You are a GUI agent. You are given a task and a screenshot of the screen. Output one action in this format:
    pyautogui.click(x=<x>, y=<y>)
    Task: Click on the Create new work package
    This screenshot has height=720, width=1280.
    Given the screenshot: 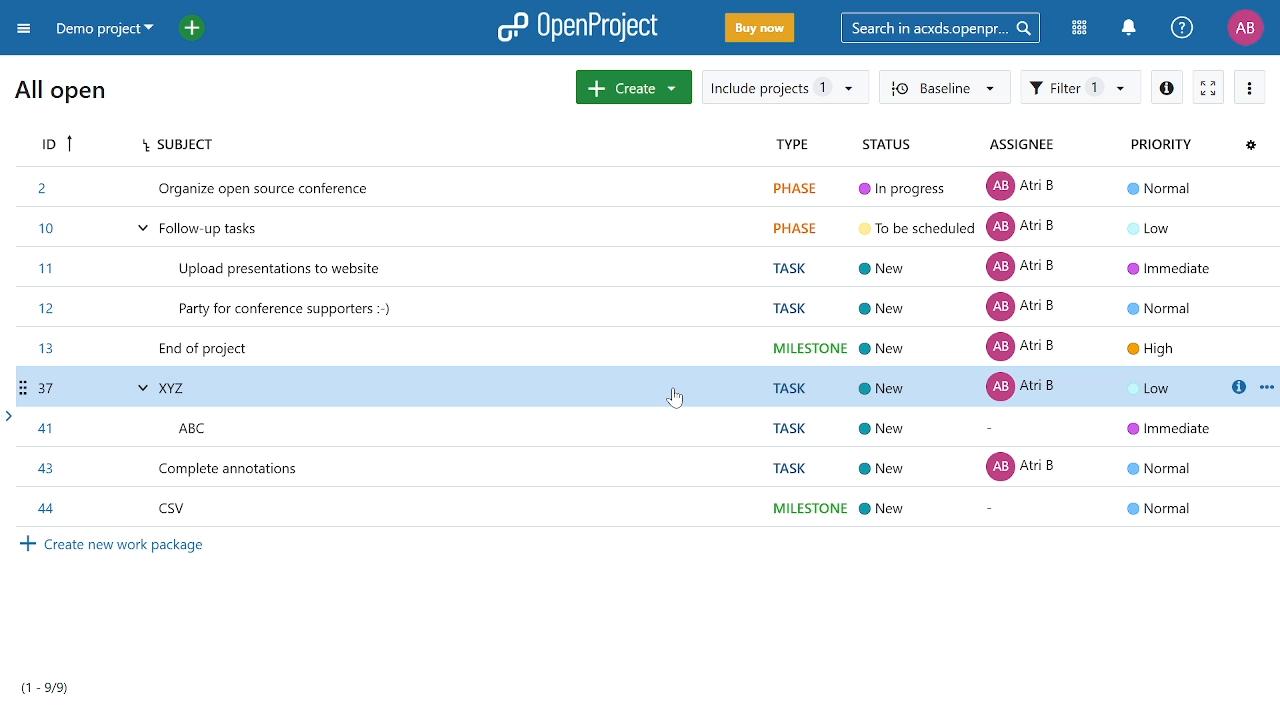 What is the action you would take?
    pyautogui.click(x=110, y=548)
    